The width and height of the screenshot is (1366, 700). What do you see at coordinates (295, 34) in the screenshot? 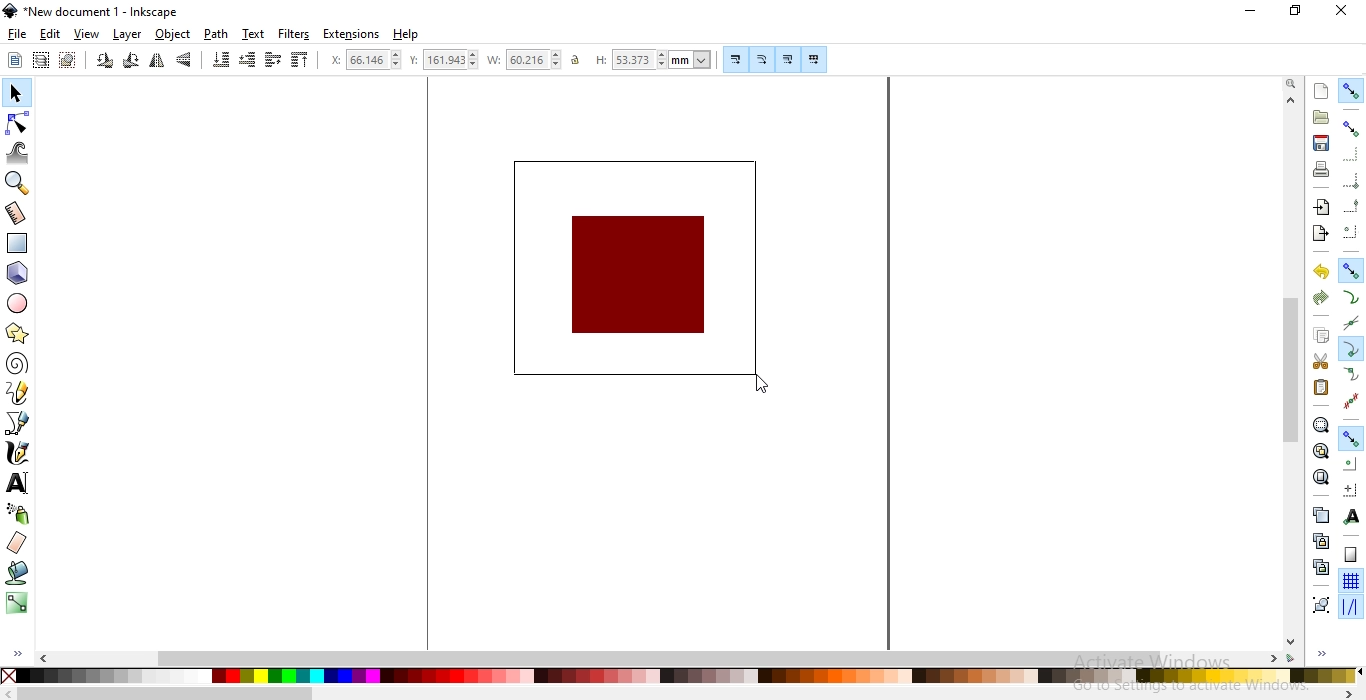
I see `filters` at bounding box center [295, 34].